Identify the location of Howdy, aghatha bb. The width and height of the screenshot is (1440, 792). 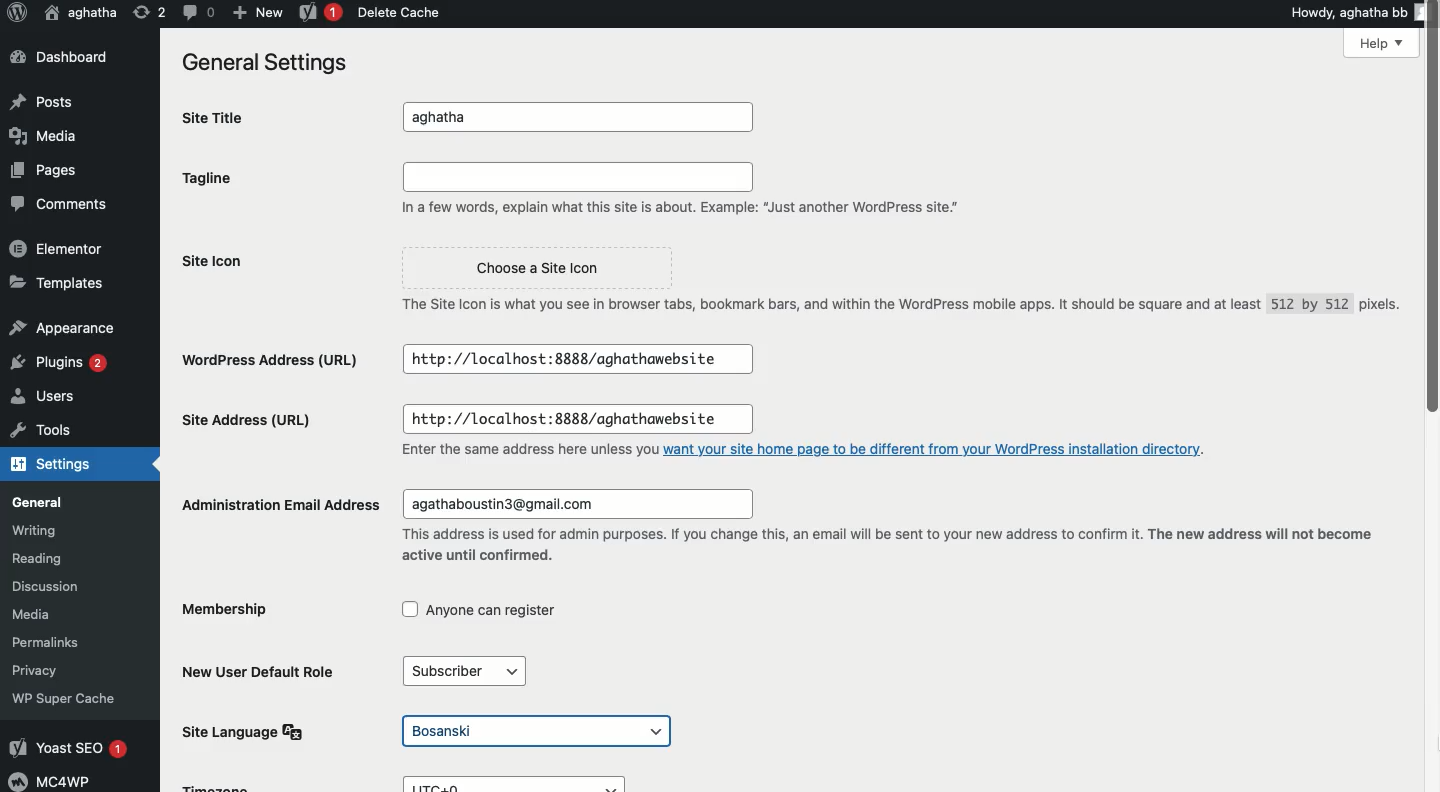
(1360, 11).